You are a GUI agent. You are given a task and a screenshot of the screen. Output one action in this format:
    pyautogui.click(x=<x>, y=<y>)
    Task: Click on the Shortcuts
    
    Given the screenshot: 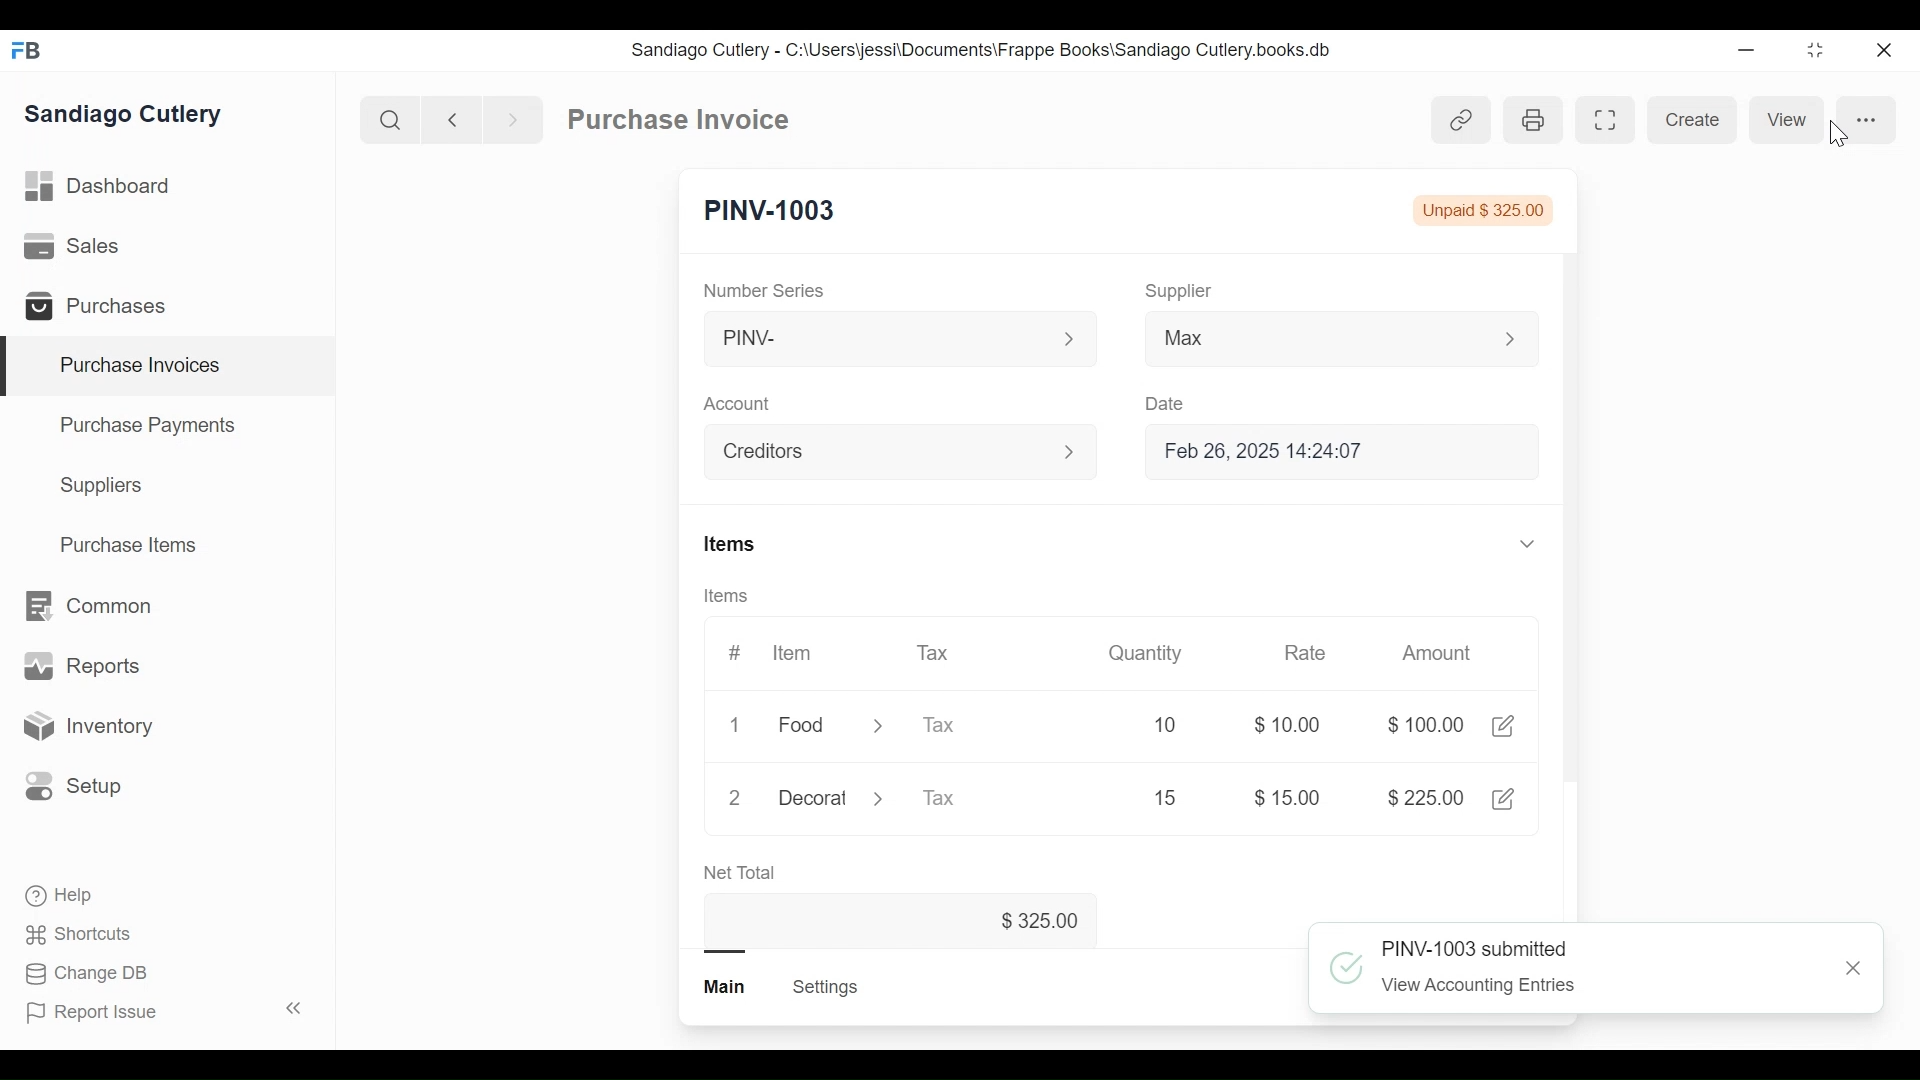 What is the action you would take?
    pyautogui.click(x=81, y=933)
    